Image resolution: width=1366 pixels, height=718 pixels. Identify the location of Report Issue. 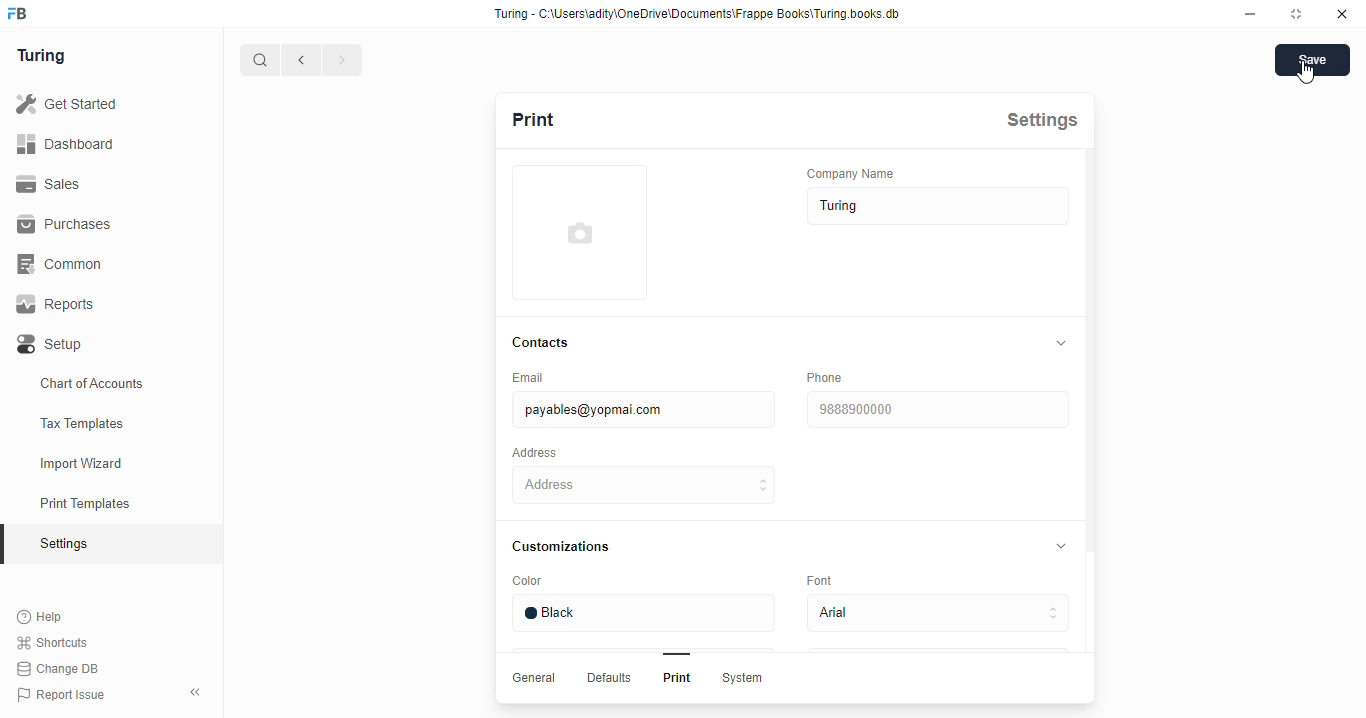
(70, 692).